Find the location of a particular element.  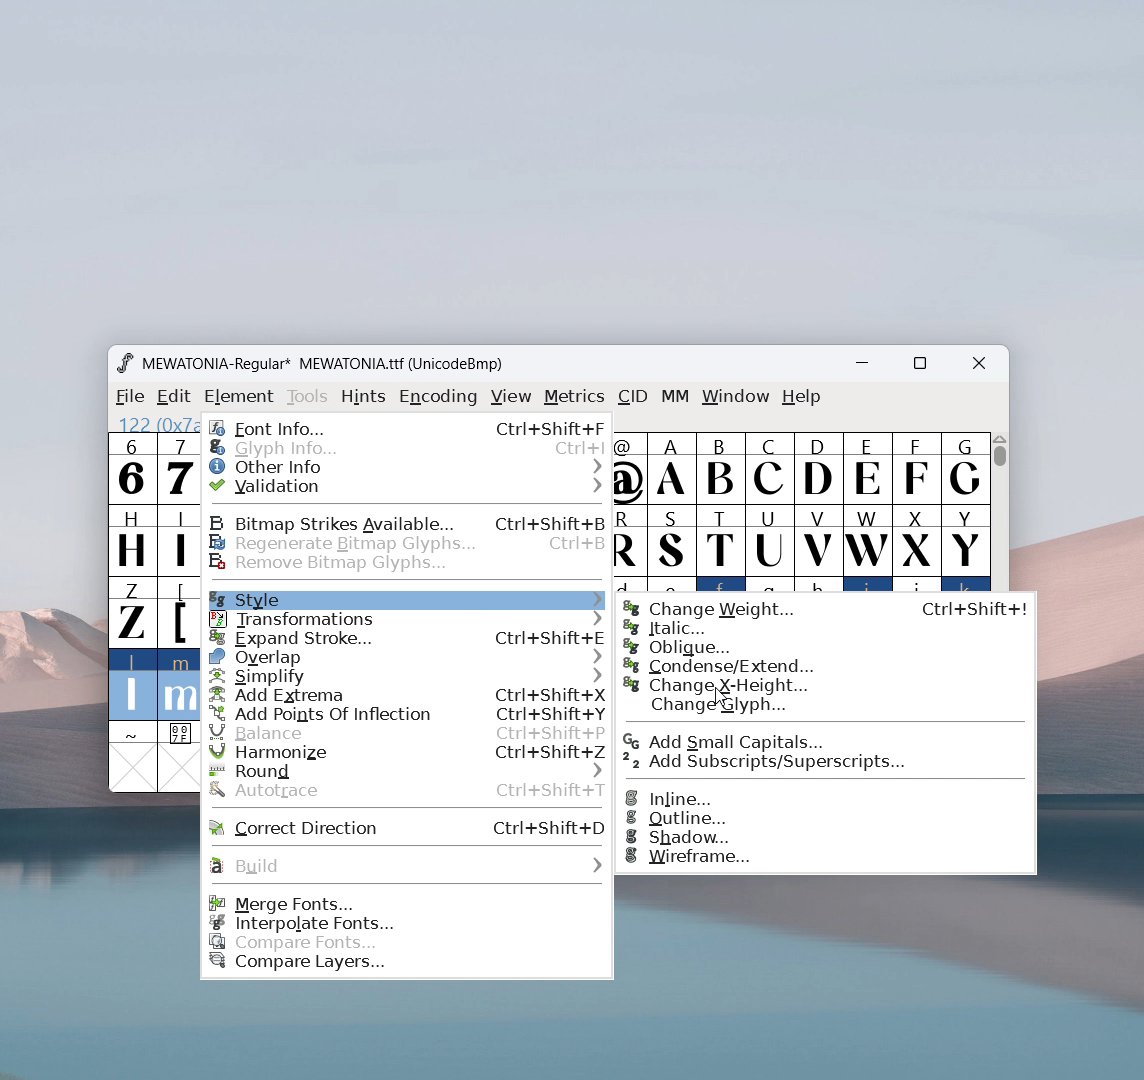

outline is located at coordinates (827, 817).